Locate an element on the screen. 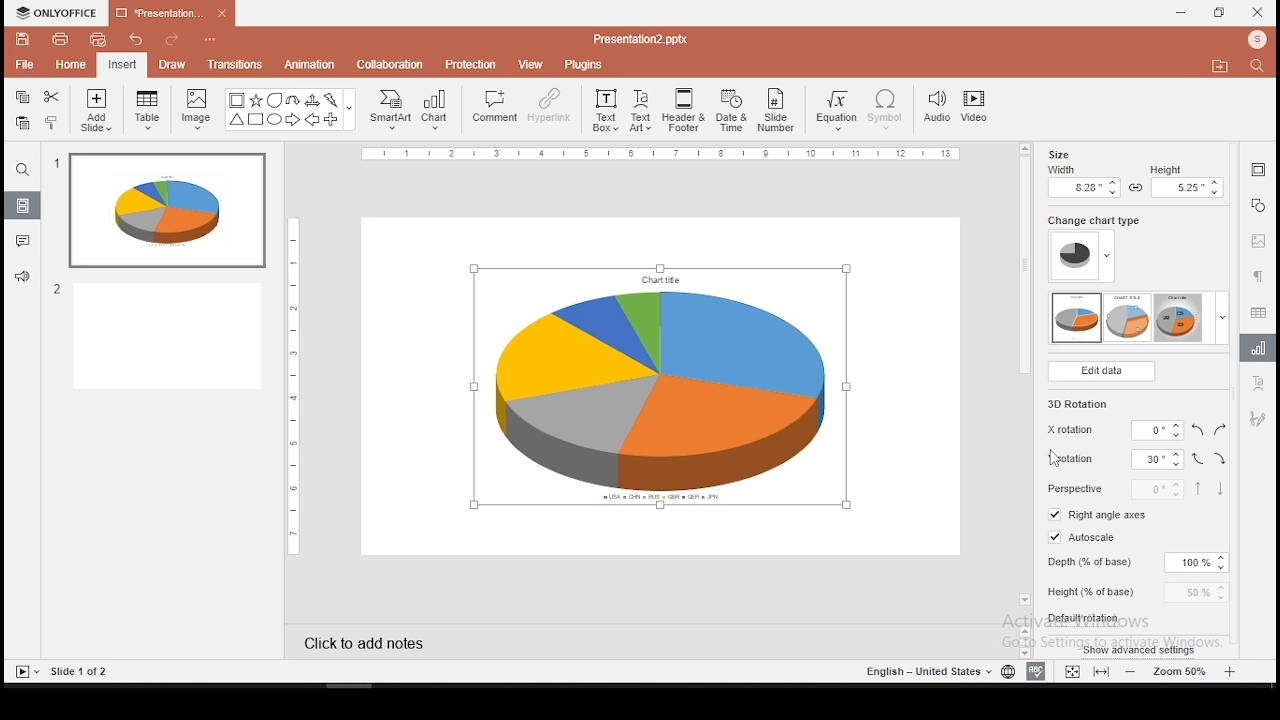 The width and height of the screenshot is (1280, 720). add slide is located at coordinates (96, 110).